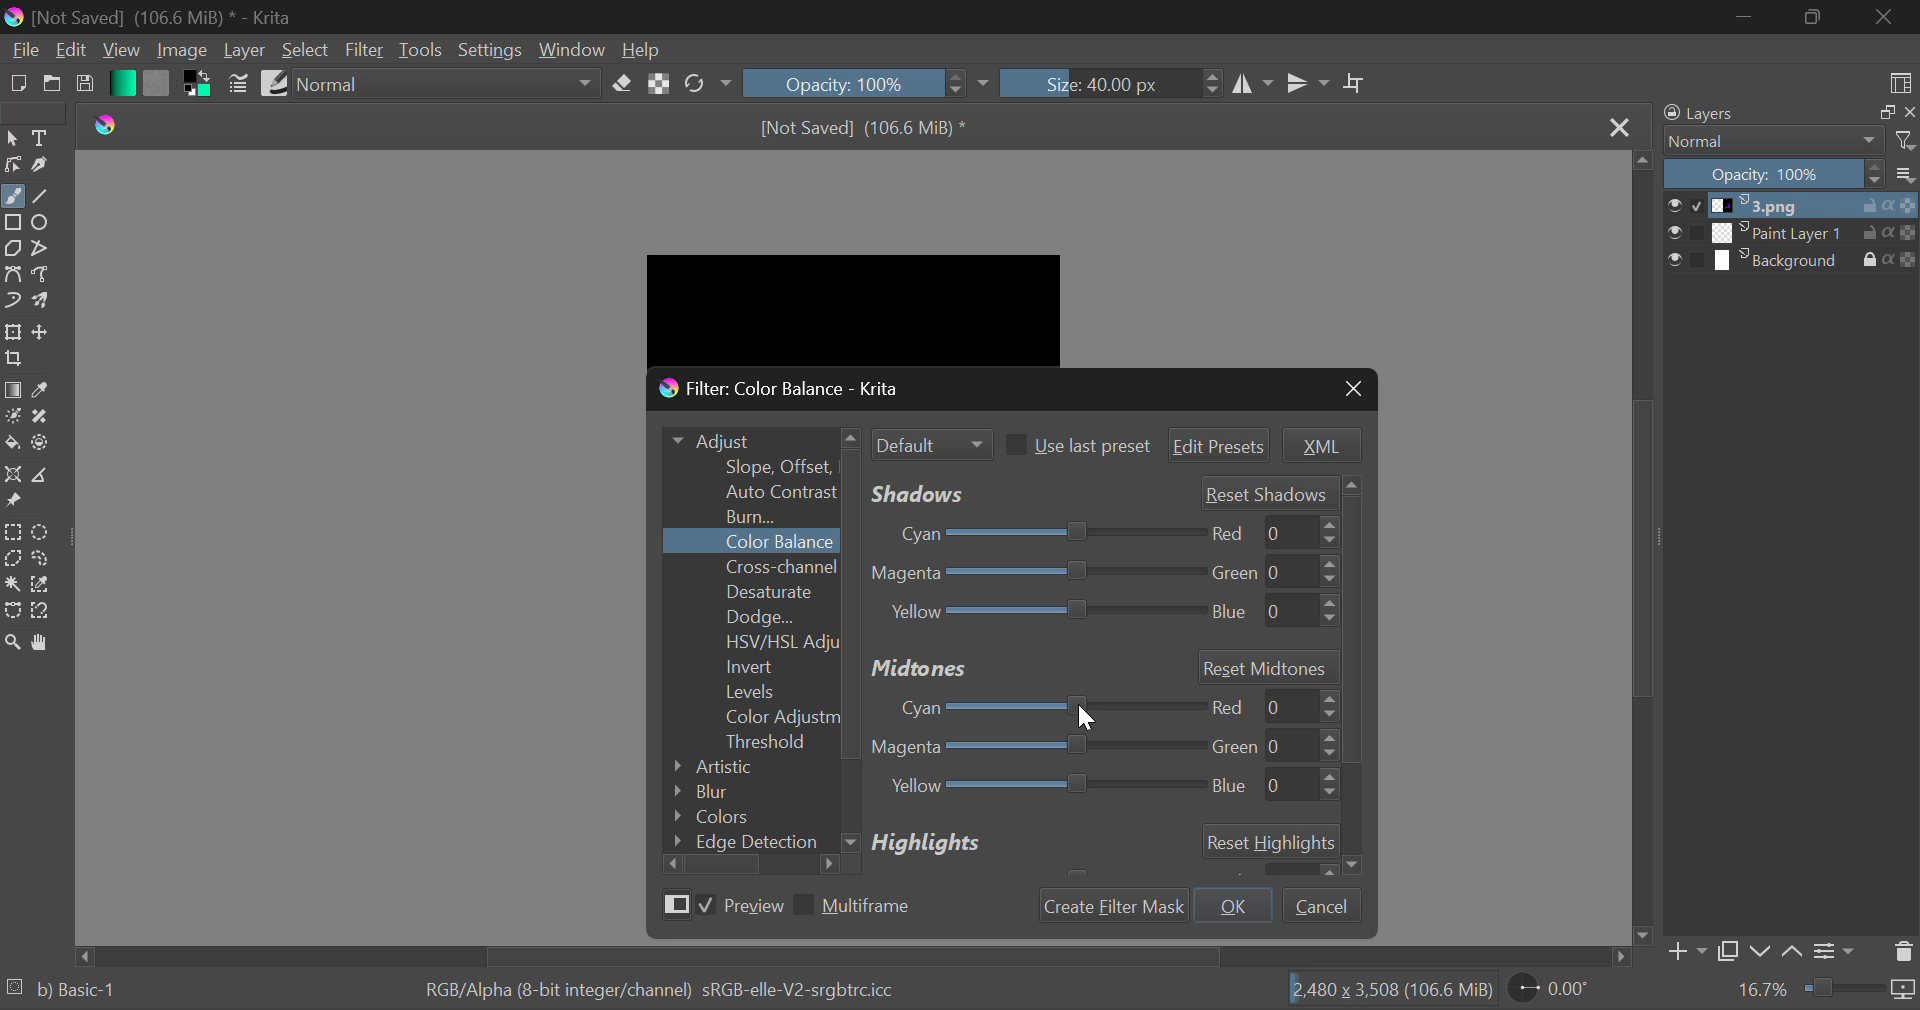  What do you see at coordinates (1308, 83) in the screenshot?
I see `Horizontal Mirror Flip` at bounding box center [1308, 83].